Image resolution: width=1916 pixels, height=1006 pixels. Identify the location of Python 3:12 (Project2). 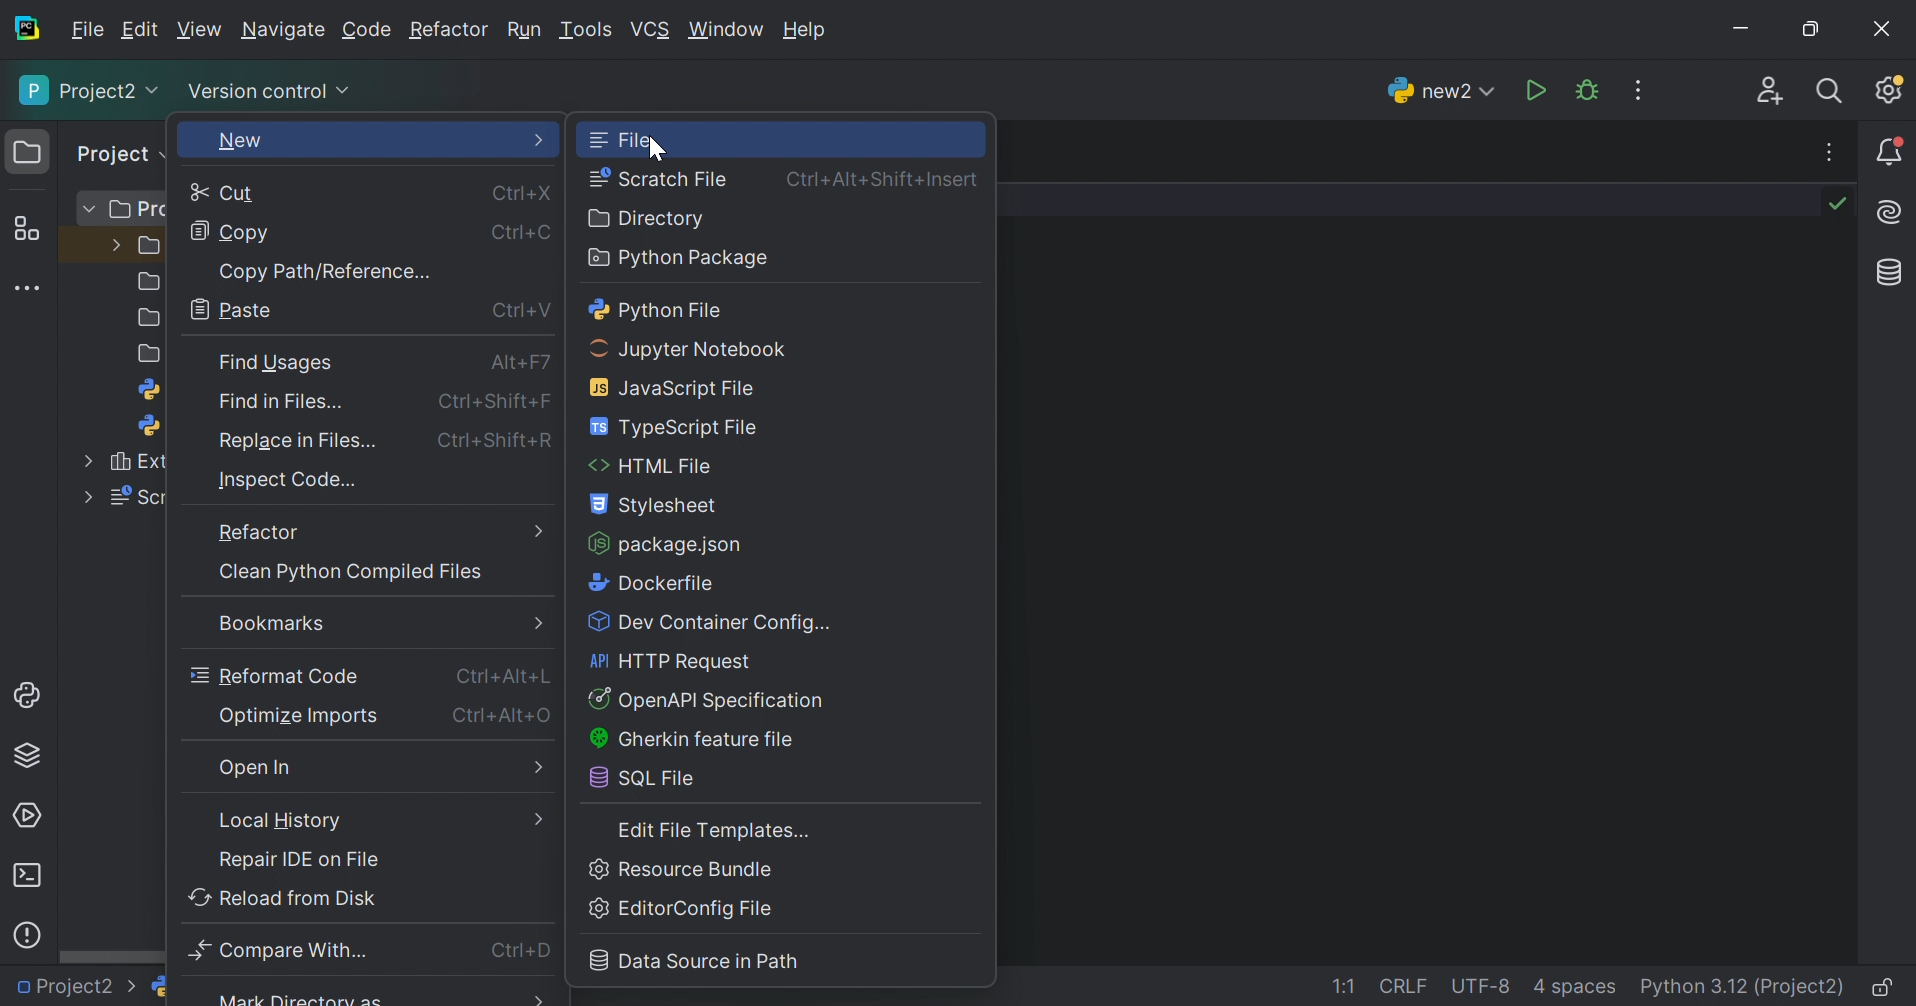
(1744, 988).